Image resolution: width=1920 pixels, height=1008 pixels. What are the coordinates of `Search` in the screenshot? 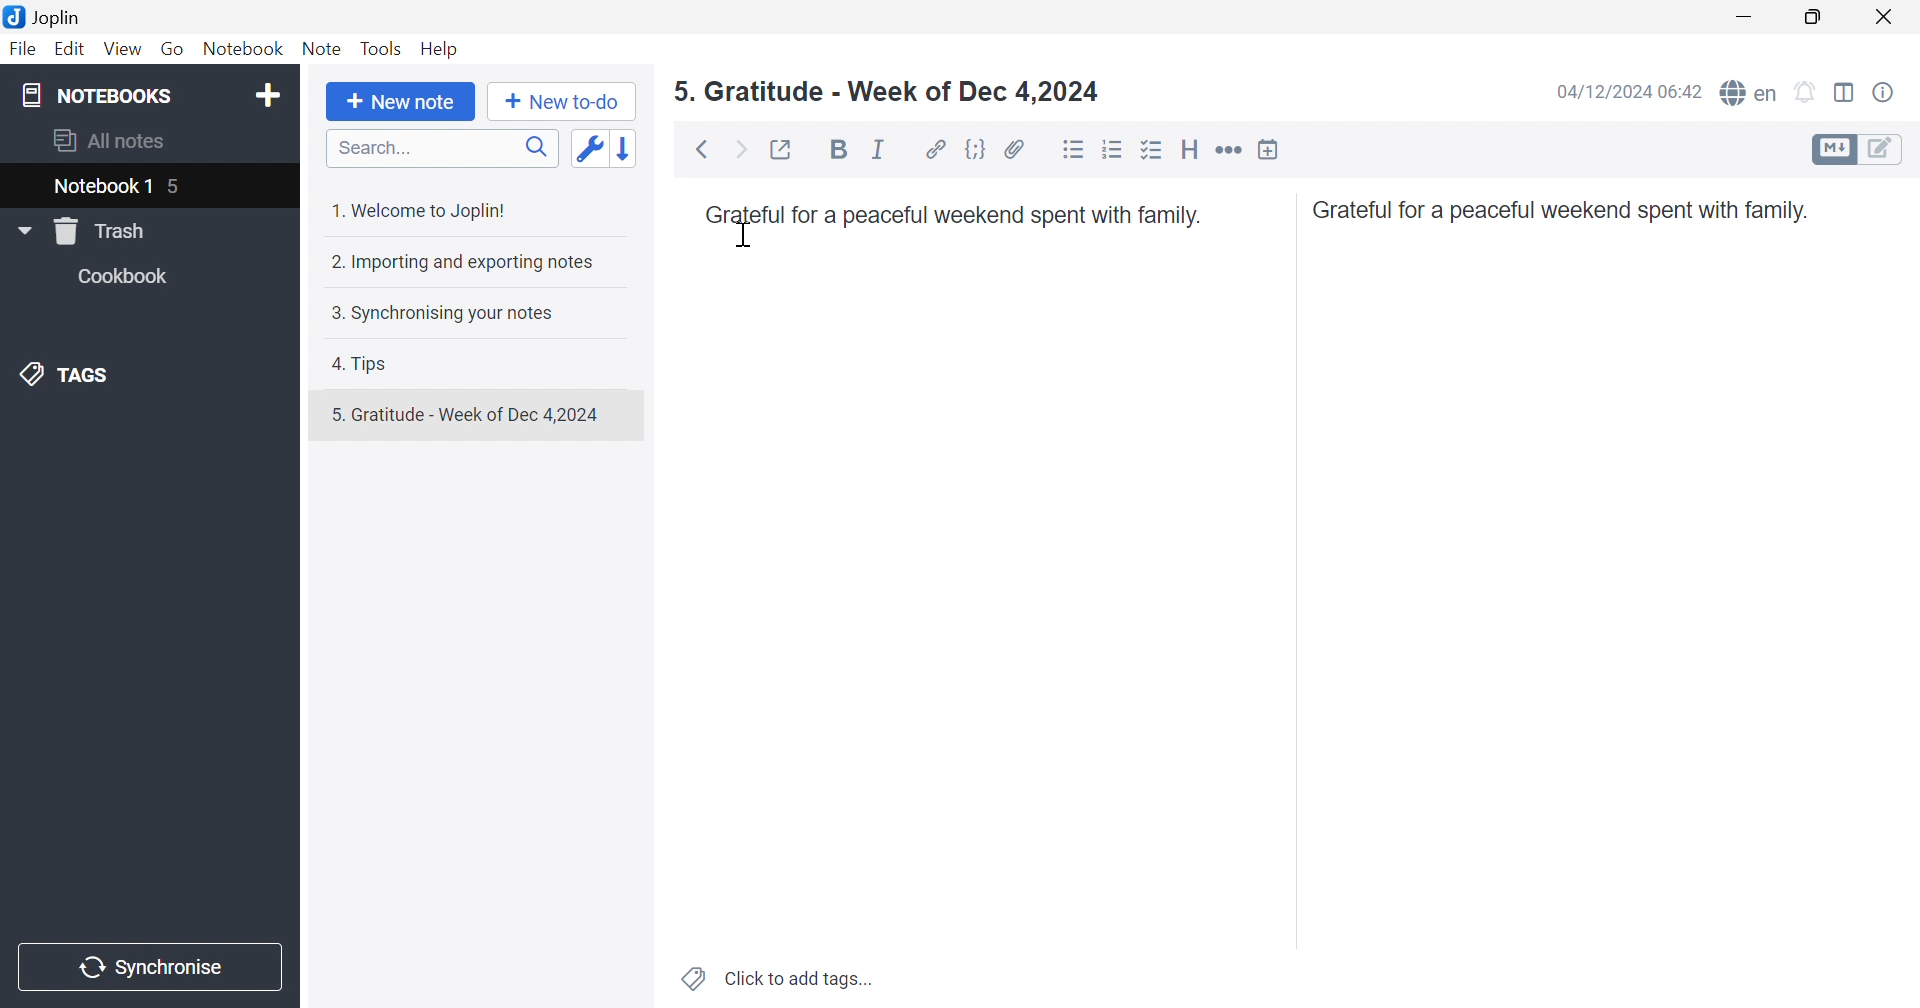 It's located at (436, 148).